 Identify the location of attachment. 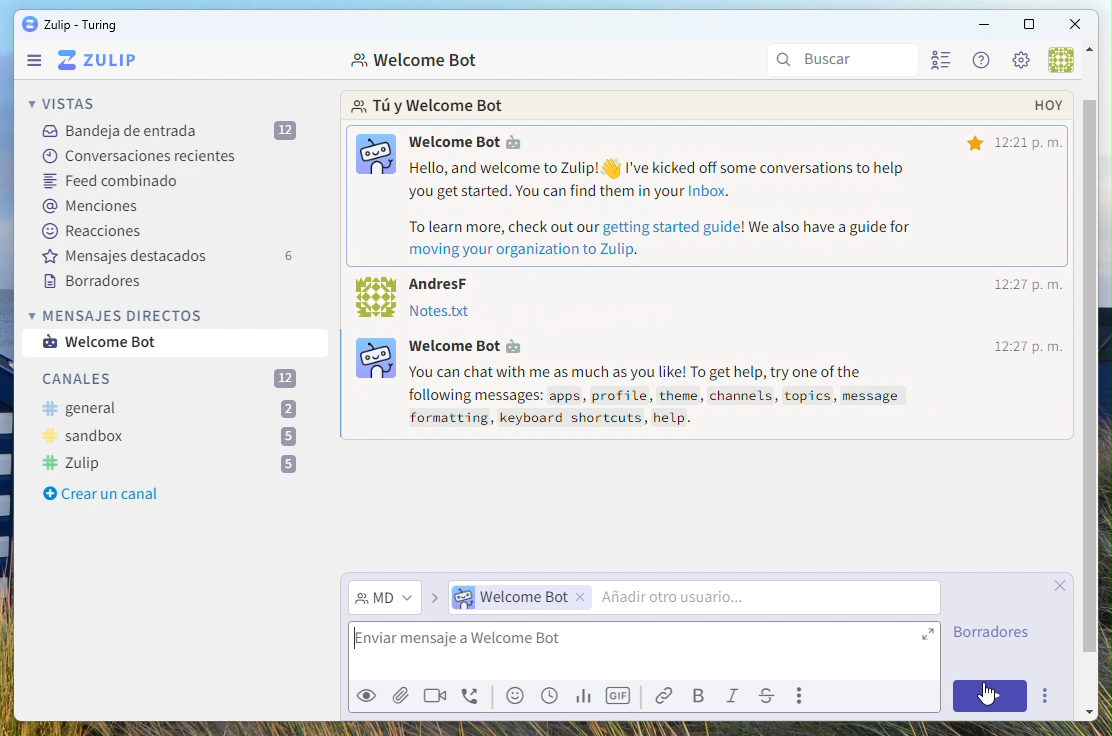
(399, 694).